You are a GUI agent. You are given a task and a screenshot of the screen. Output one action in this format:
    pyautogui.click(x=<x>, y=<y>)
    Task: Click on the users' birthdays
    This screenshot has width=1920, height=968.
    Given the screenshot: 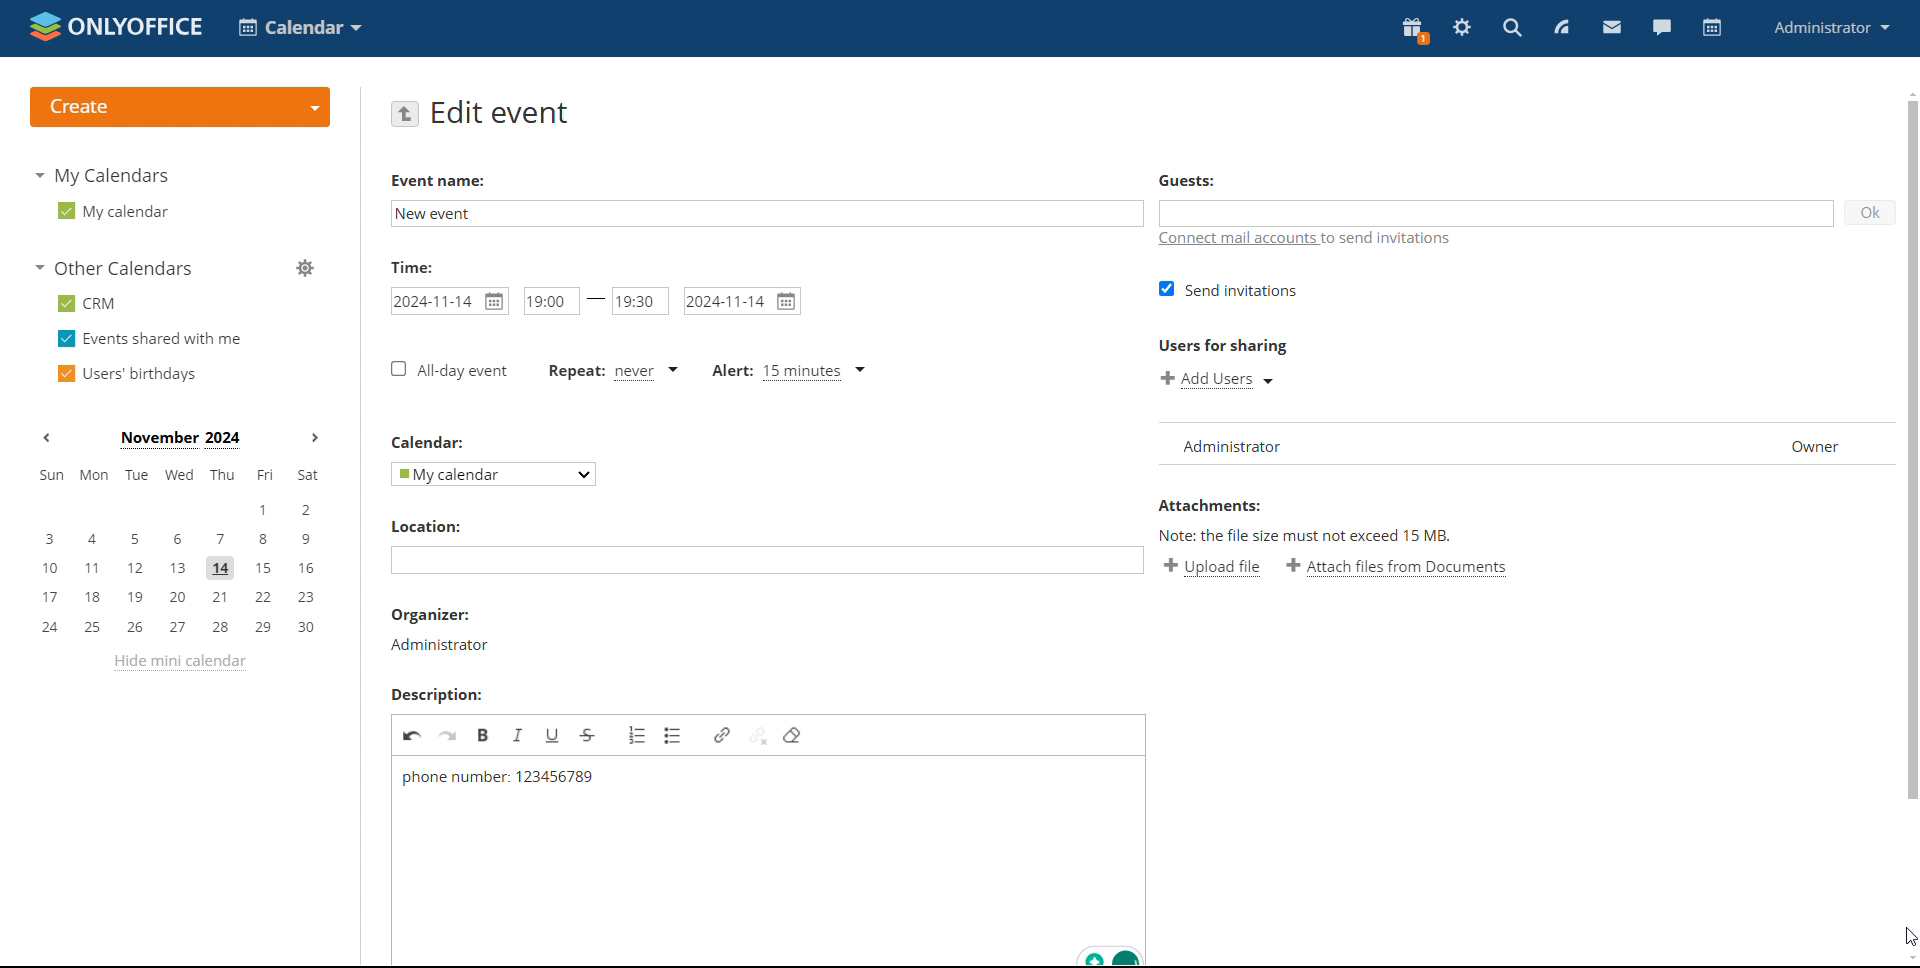 What is the action you would take?
    pyautogui.click(x=124, y=374)
    